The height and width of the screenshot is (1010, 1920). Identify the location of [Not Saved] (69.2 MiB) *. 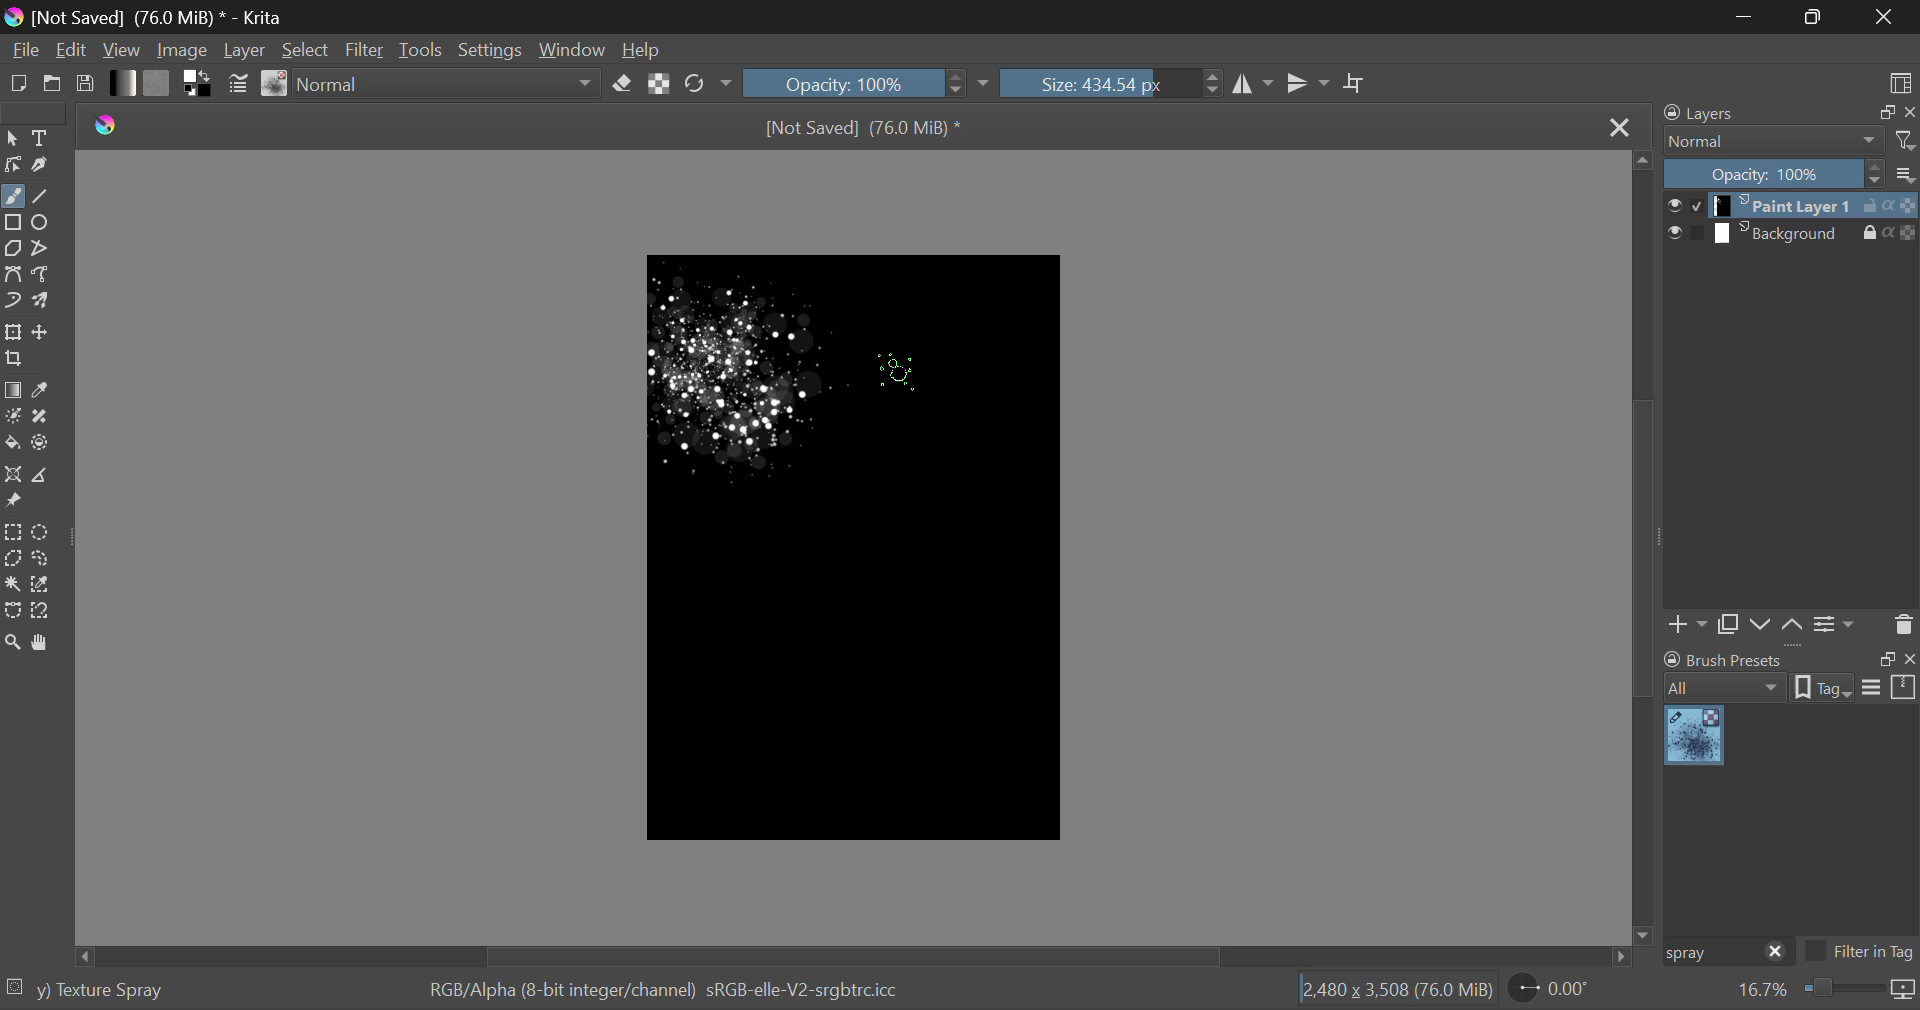
(864, 130).